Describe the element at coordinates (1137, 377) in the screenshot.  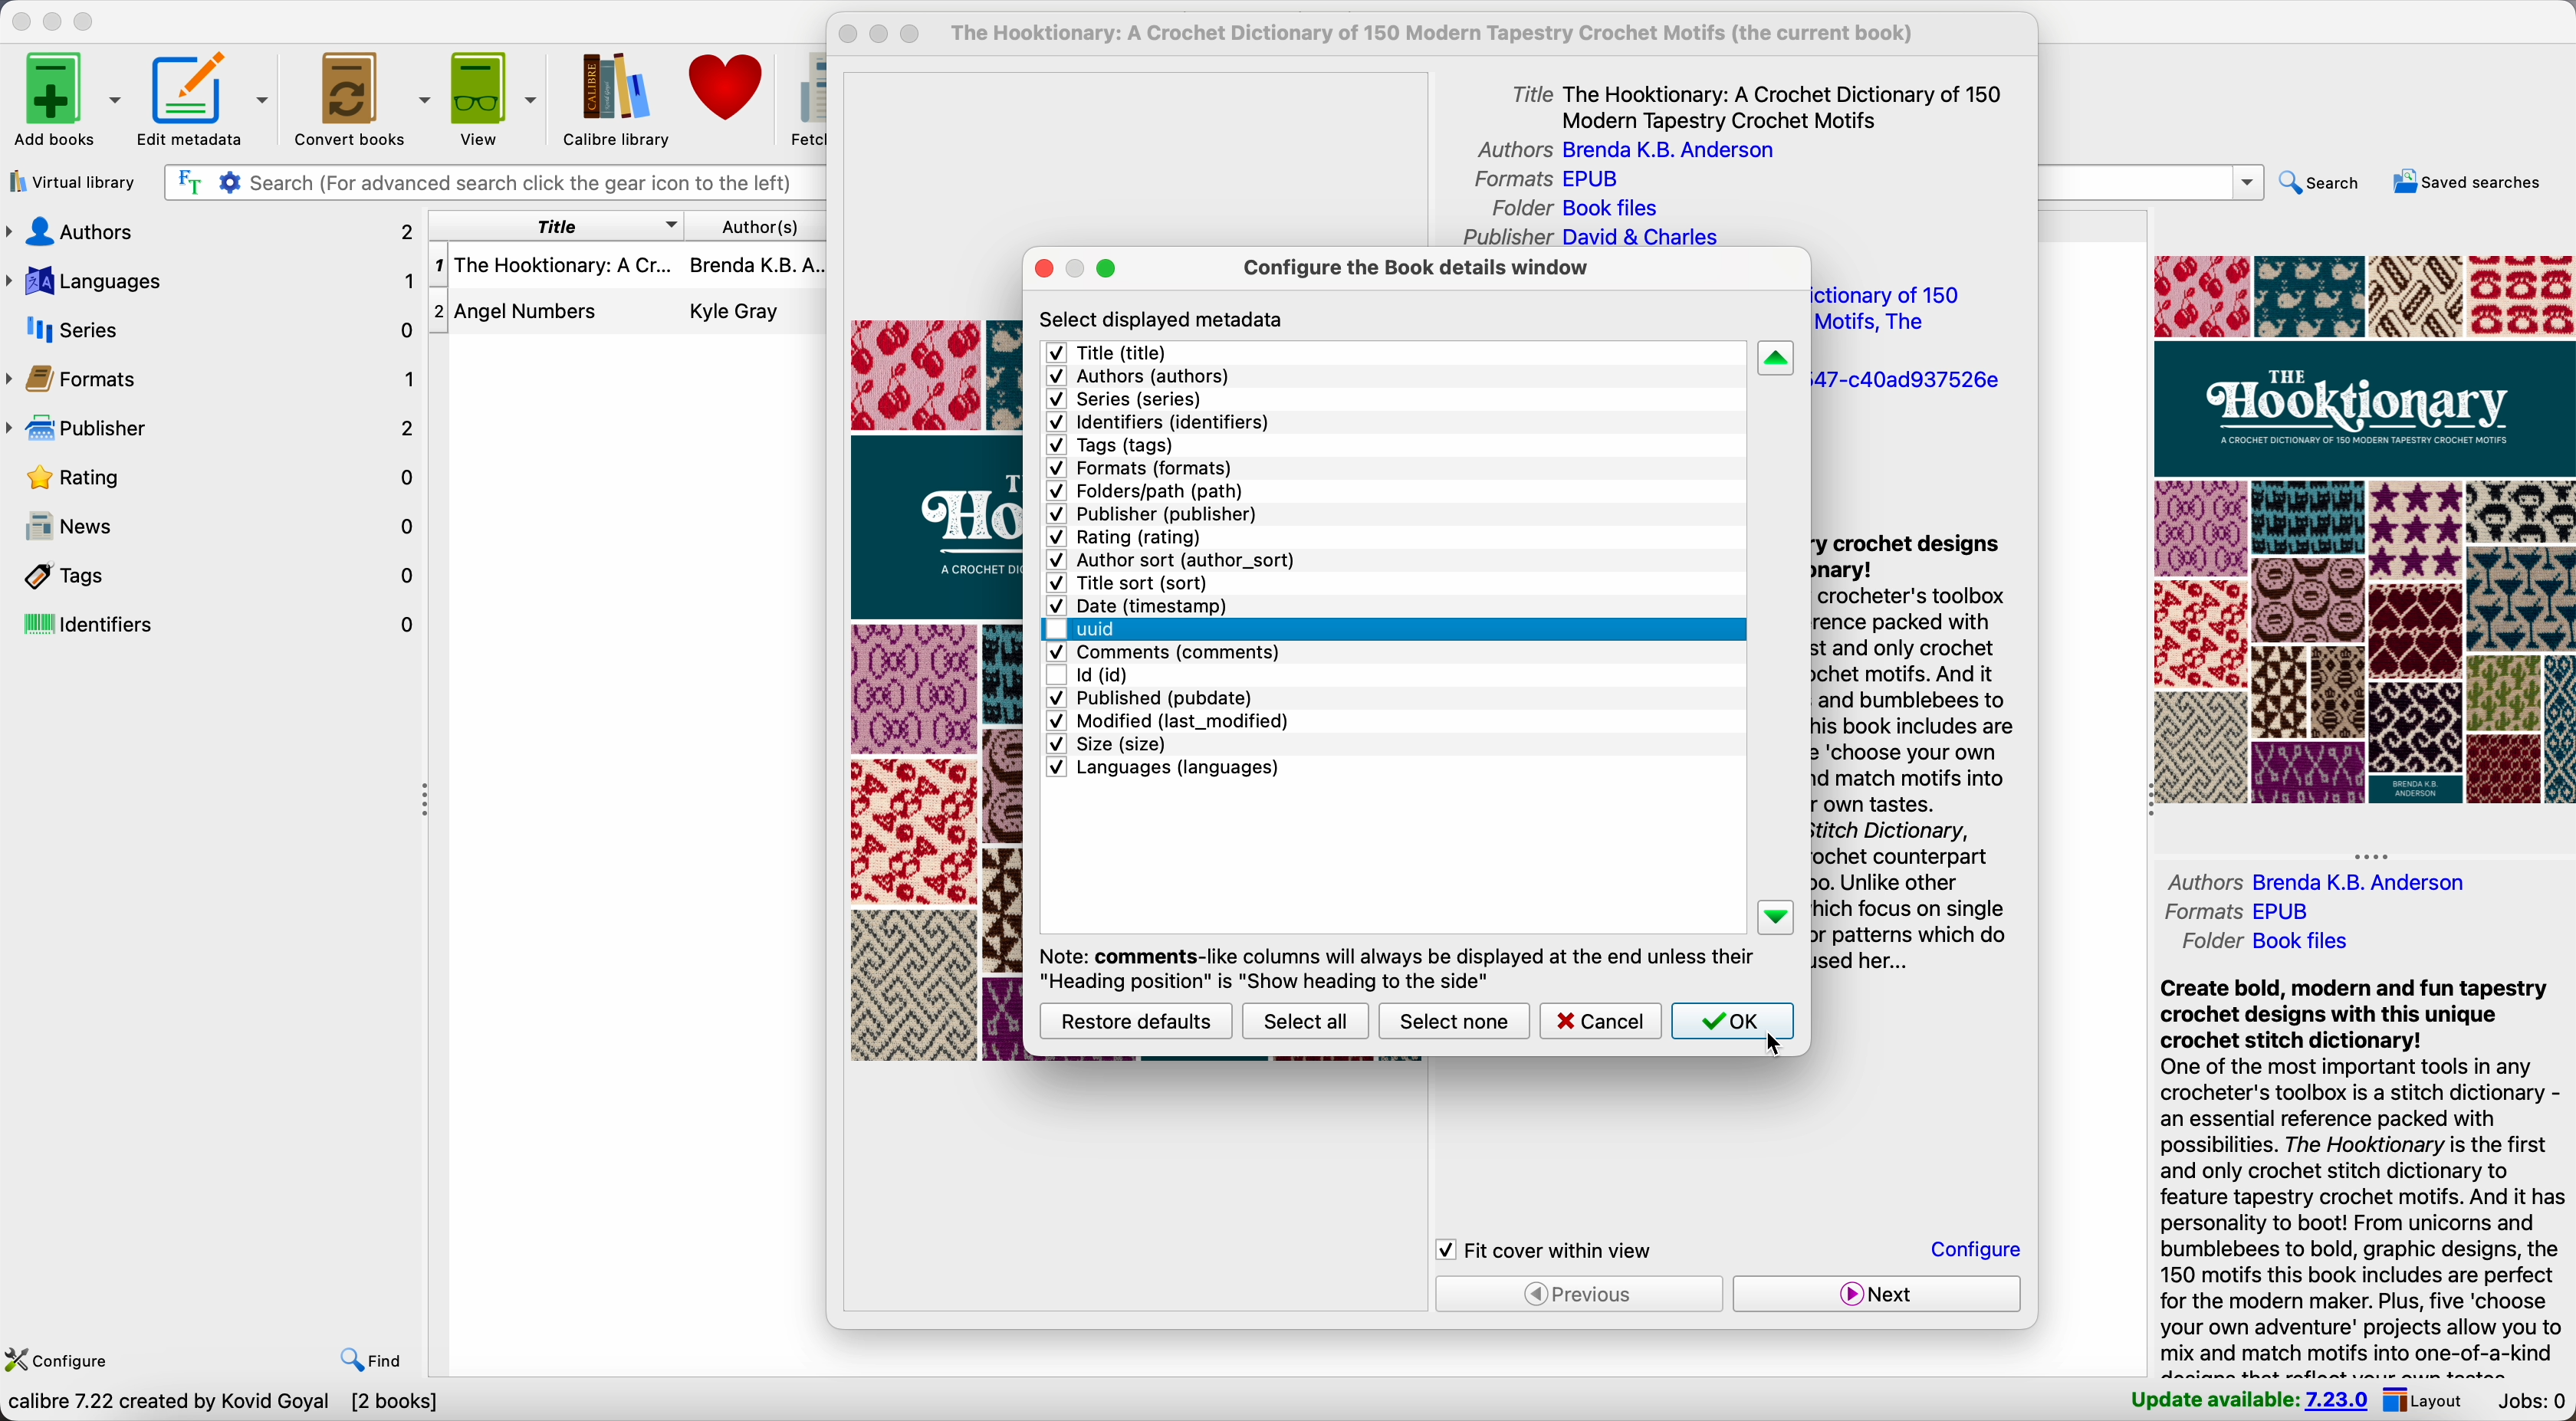
I see `authors` at that location.